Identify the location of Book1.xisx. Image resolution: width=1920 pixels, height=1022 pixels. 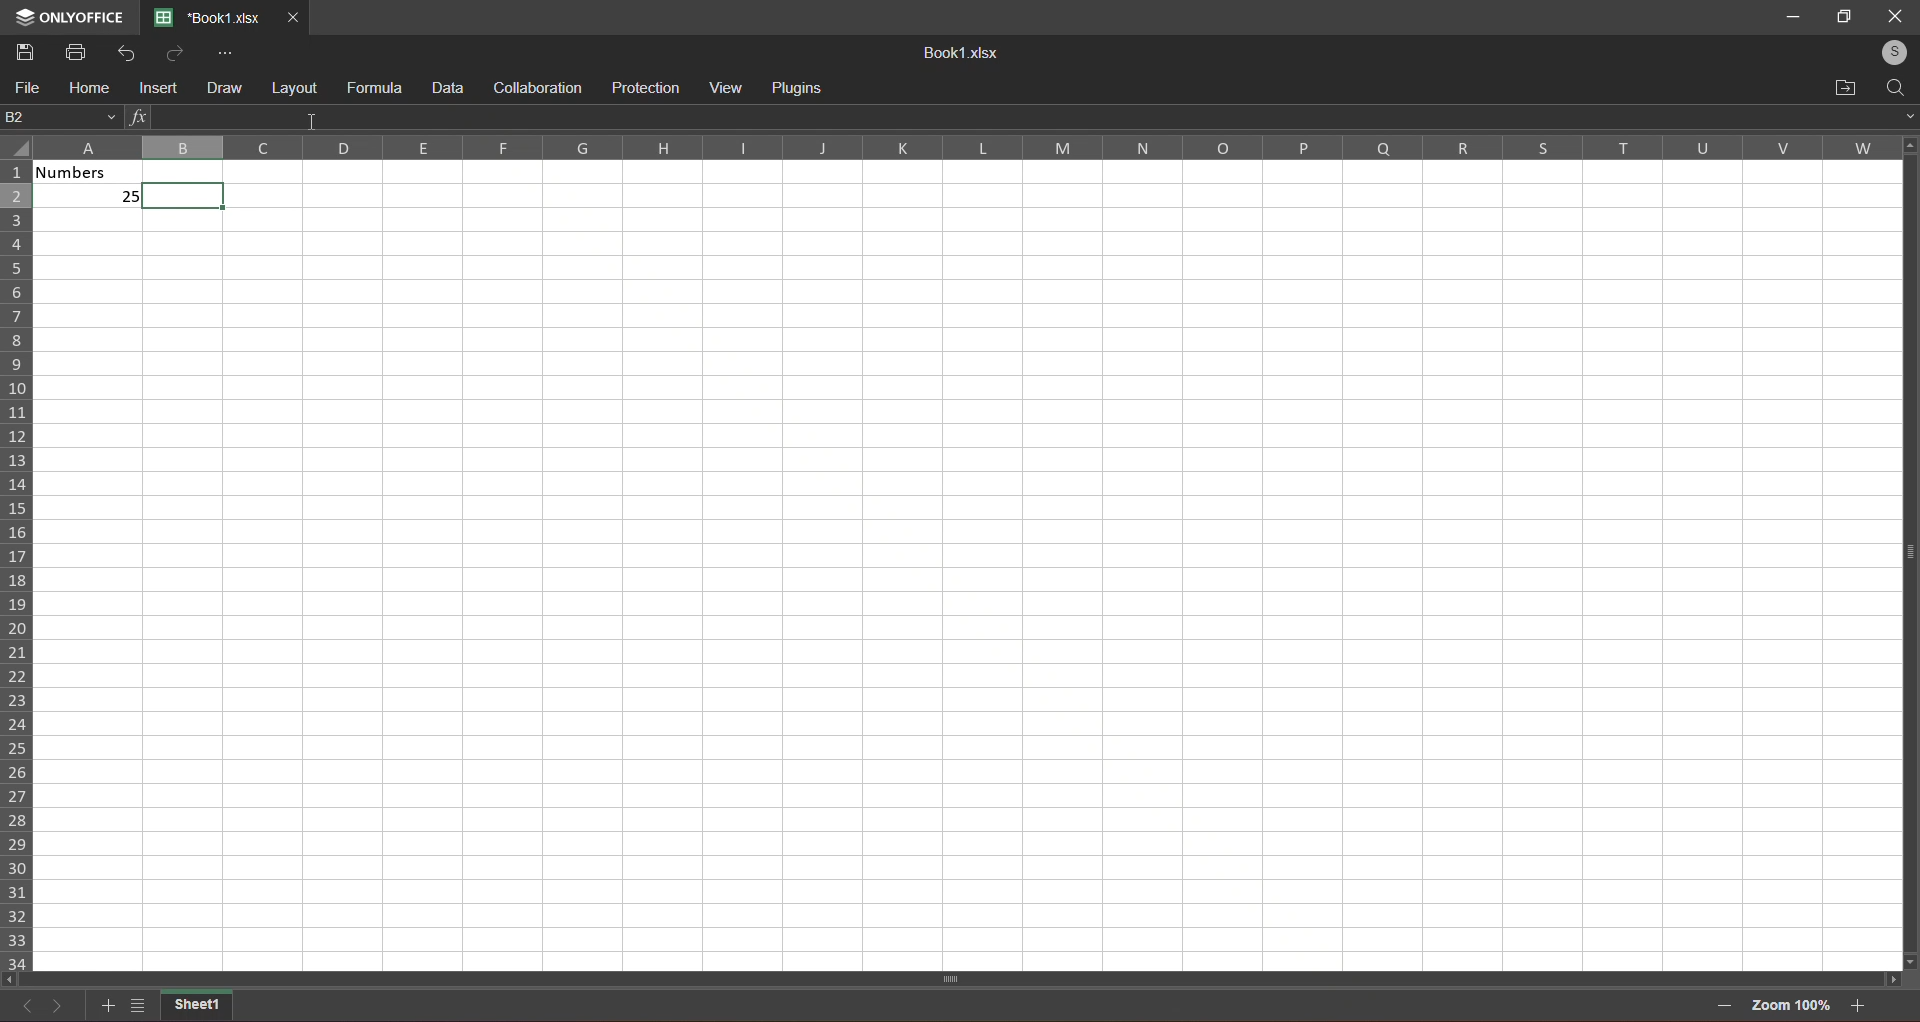
(957, 53).